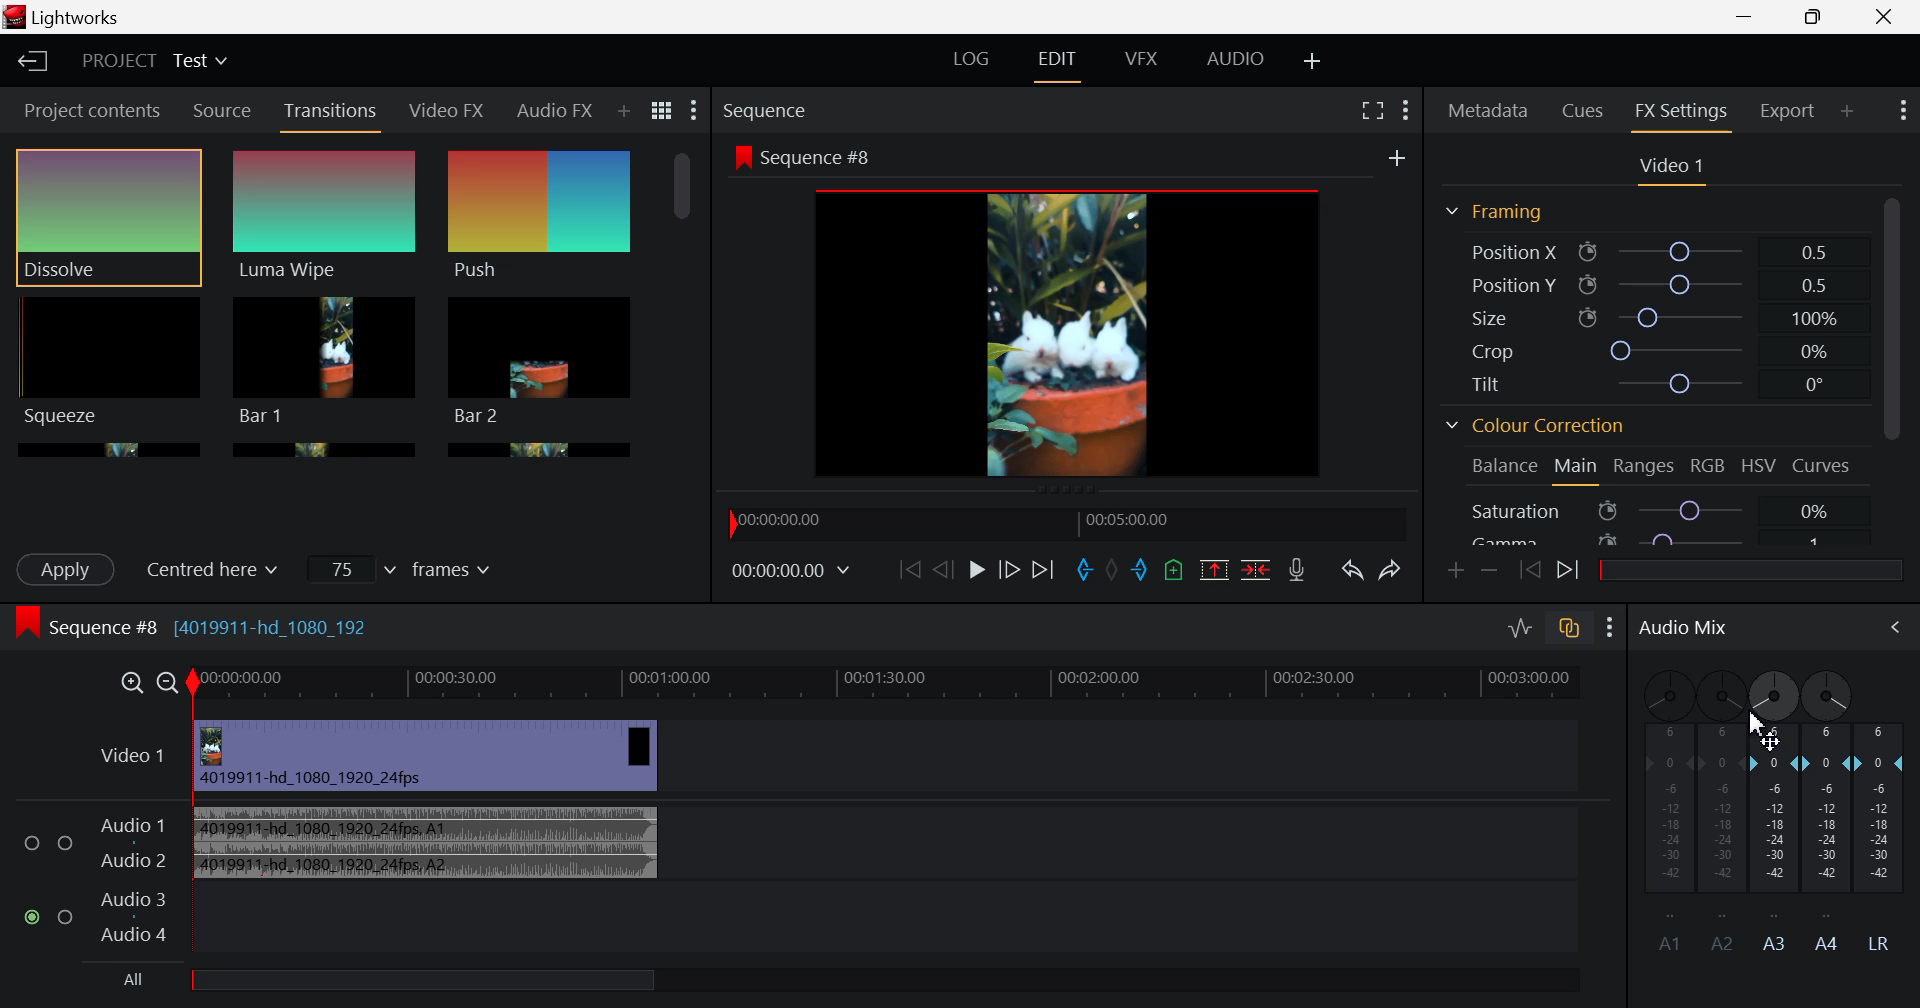  Describe the element at coordinates (331, 117) in the screenshot. I see `Transitions Panel Open` at that location.